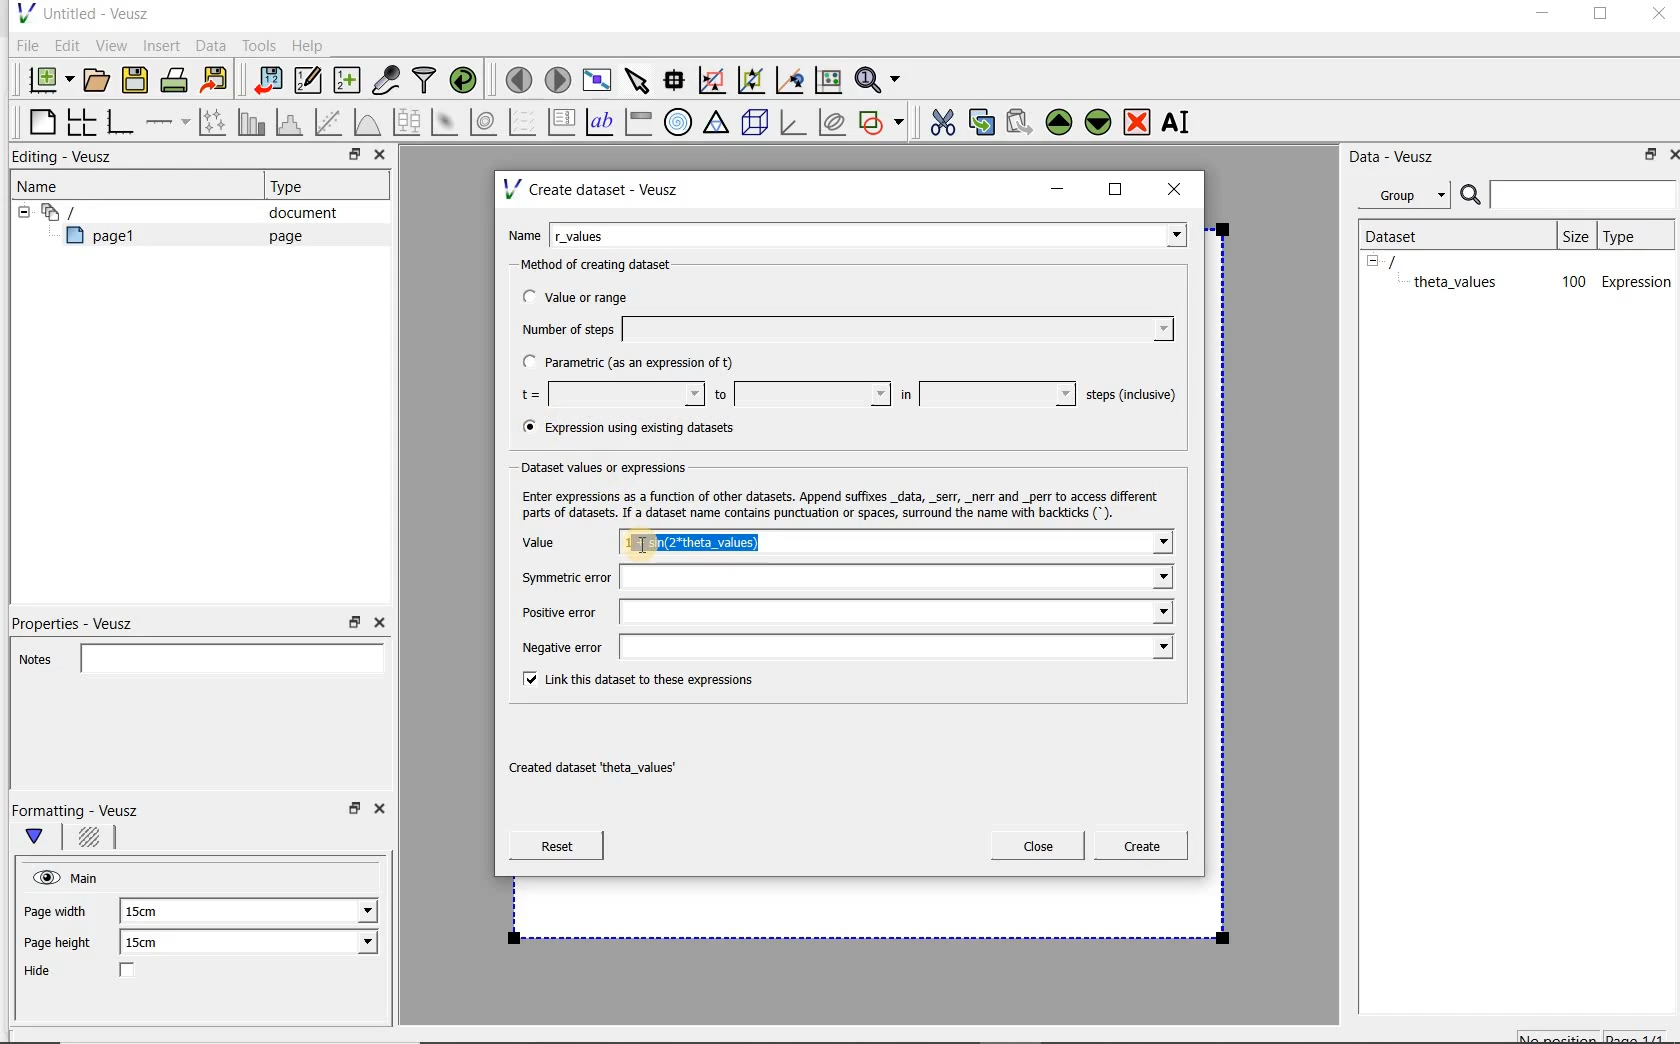 This screenshot has height=1044, width=1680. I want to click on arrange graphs in a grid, so click(80, 121).